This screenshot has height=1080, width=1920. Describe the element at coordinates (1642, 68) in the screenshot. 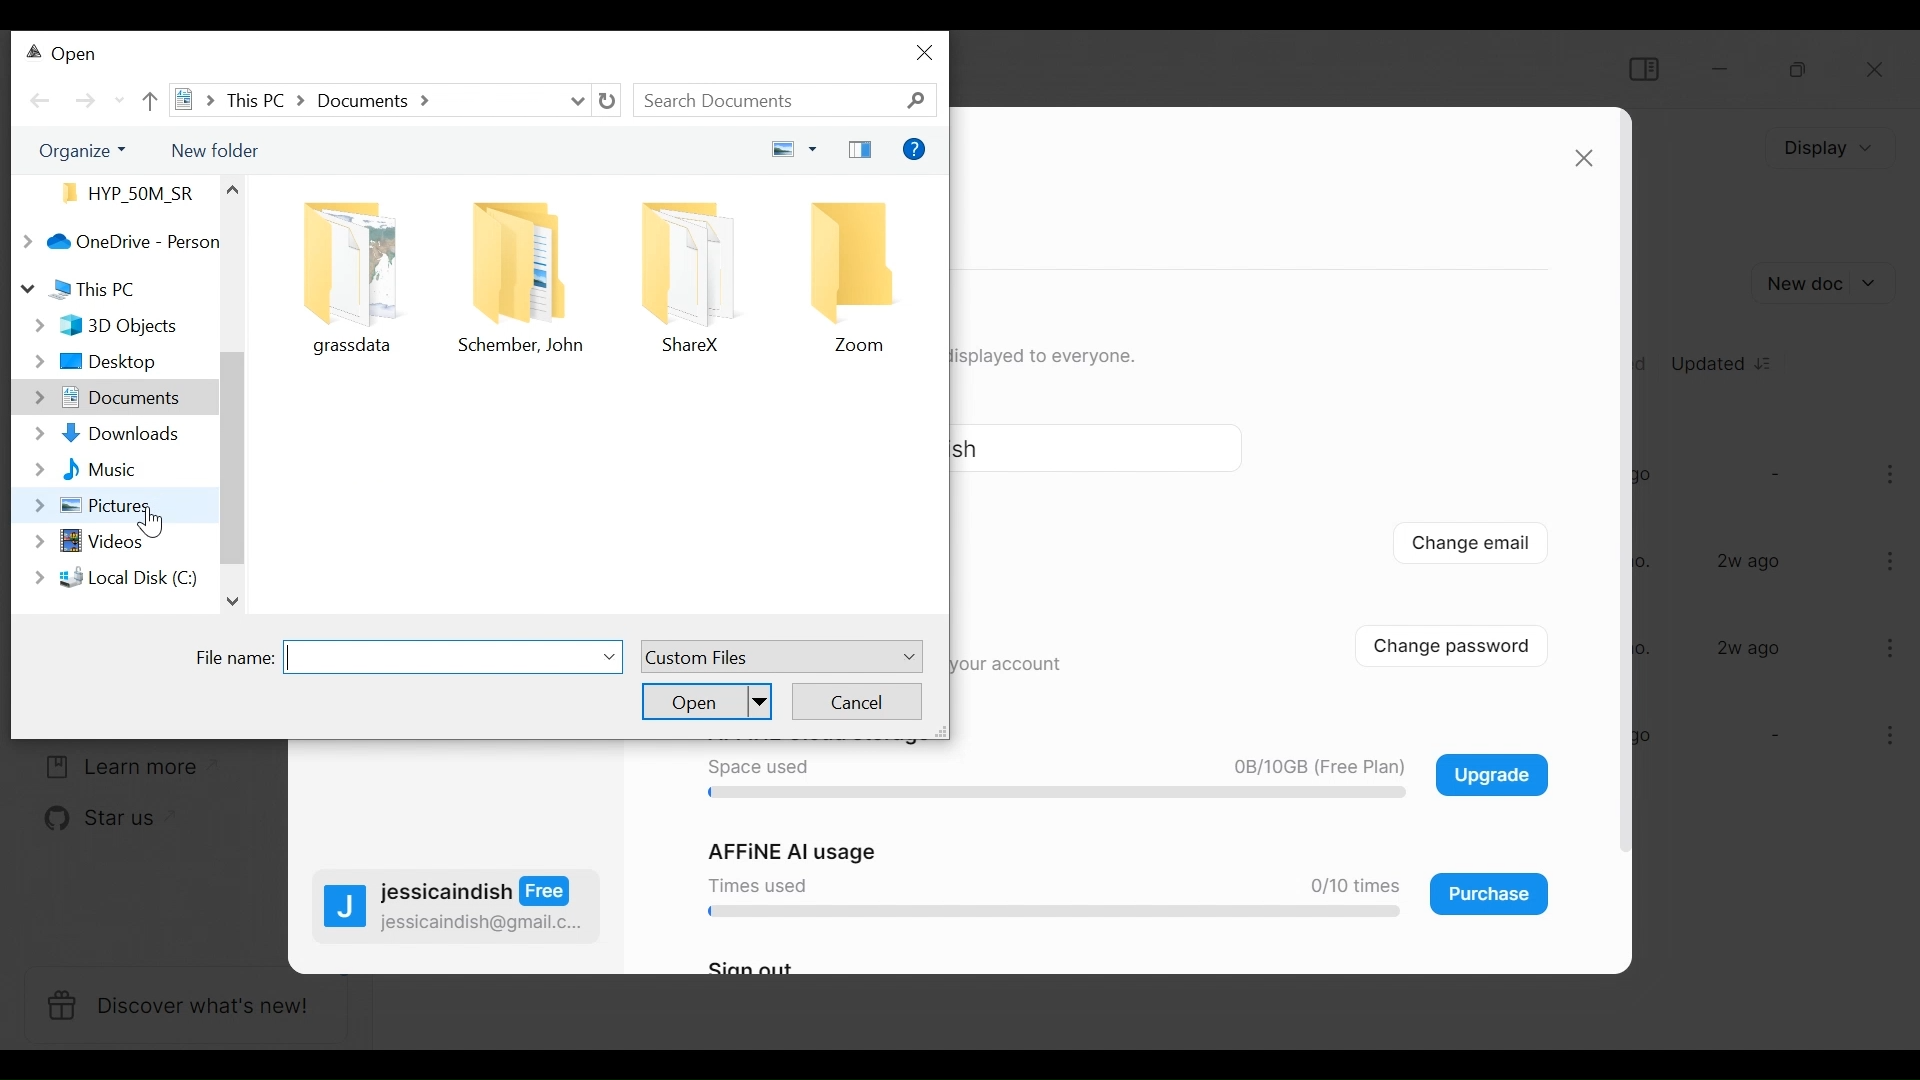

I see `Show/Hide Sidebar` at that location.